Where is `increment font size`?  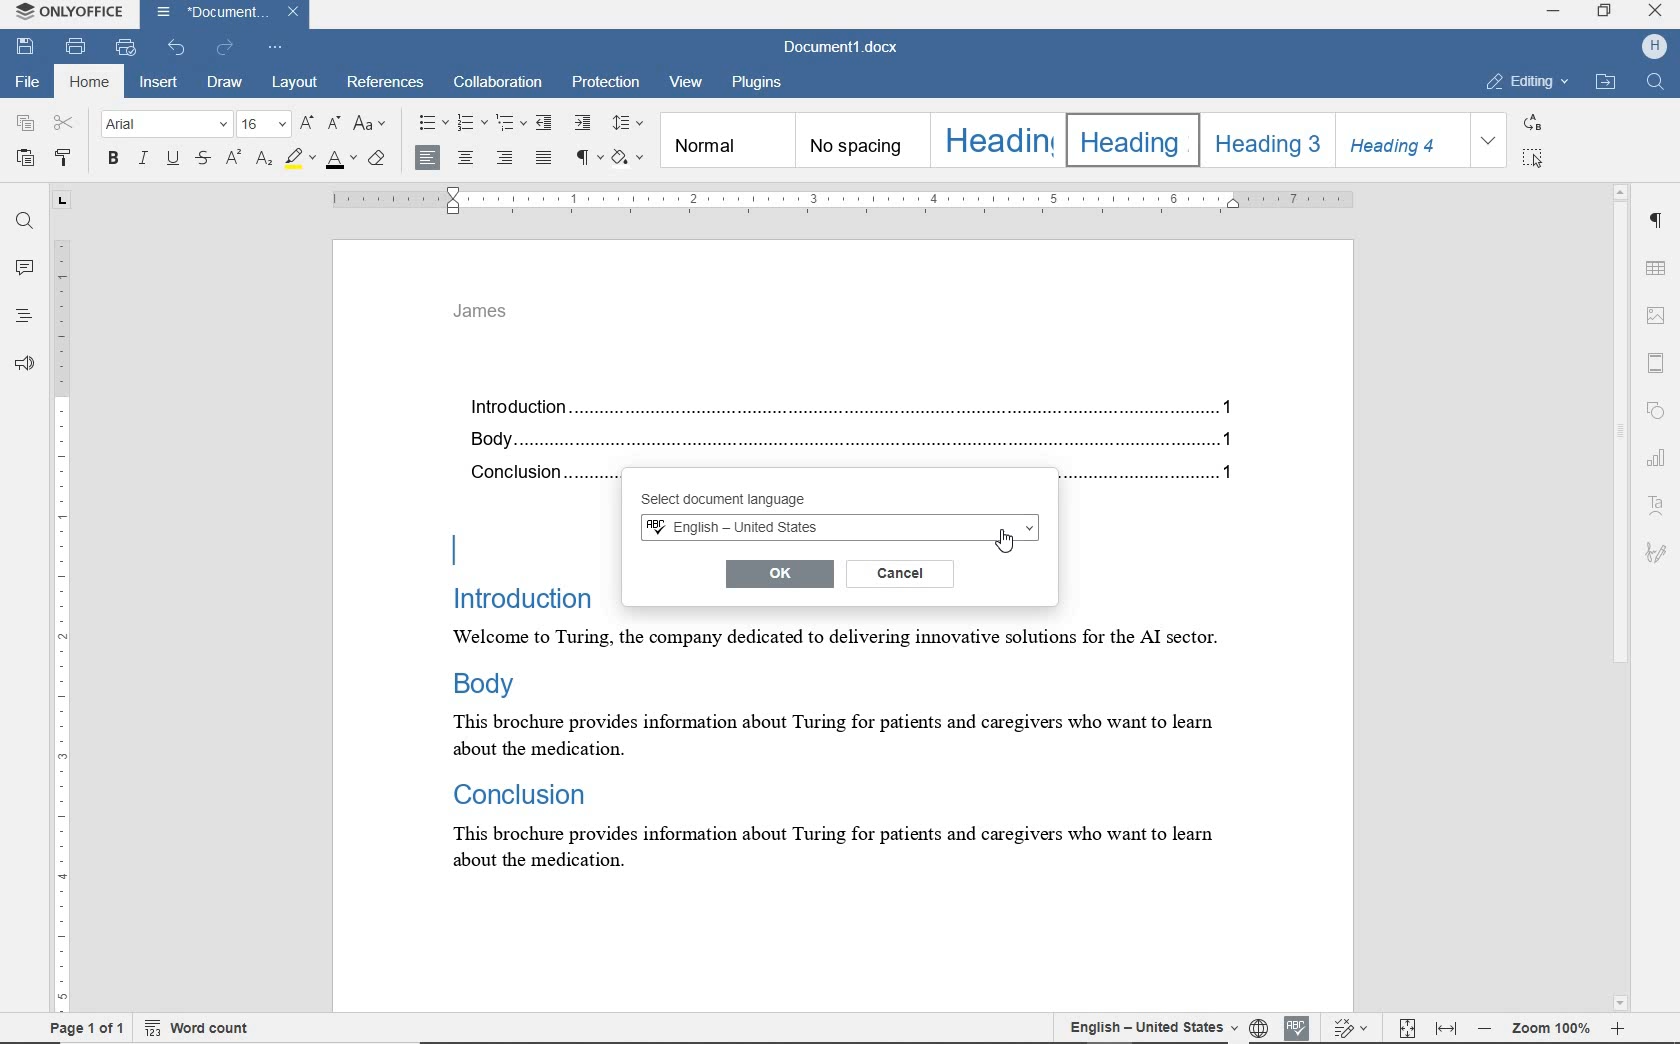 increment font size is located at coordinates (305, 124).